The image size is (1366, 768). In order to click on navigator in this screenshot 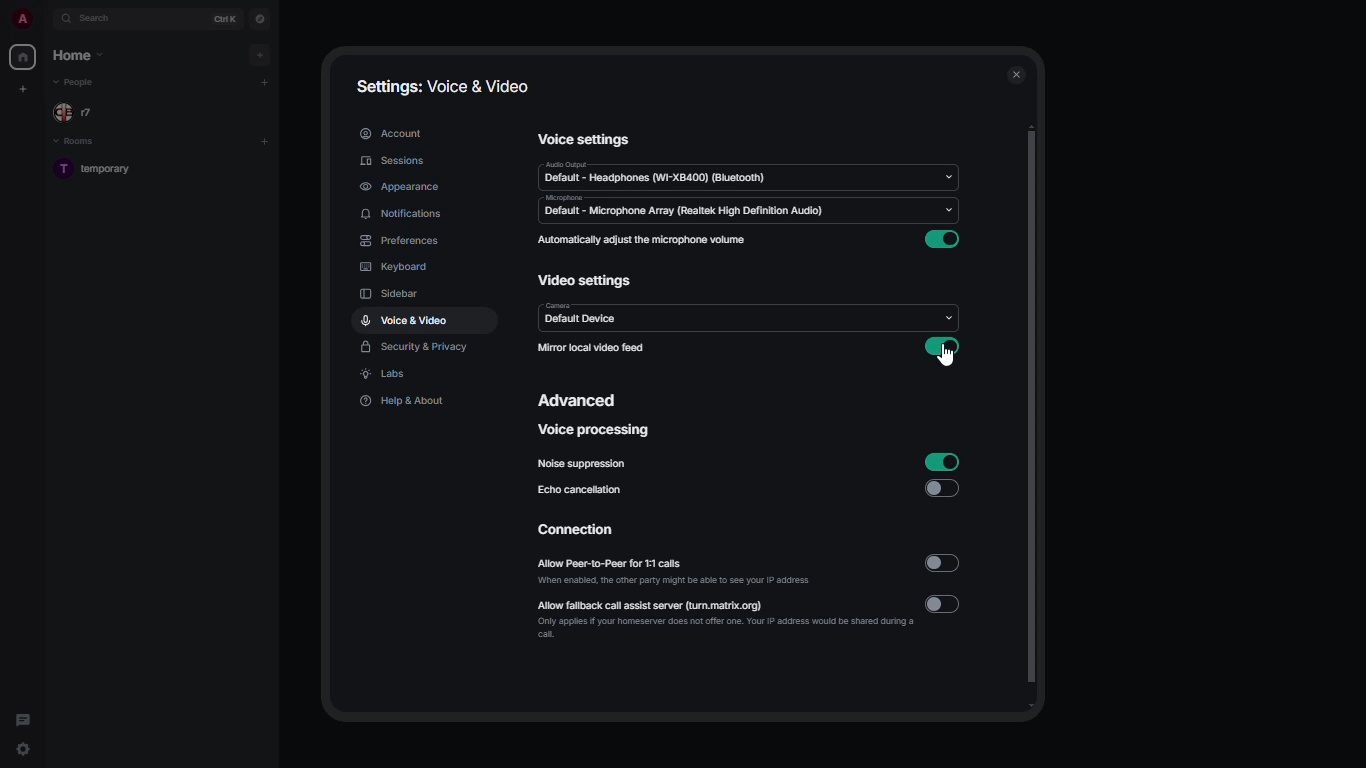, I will do `click(260, 19)`.